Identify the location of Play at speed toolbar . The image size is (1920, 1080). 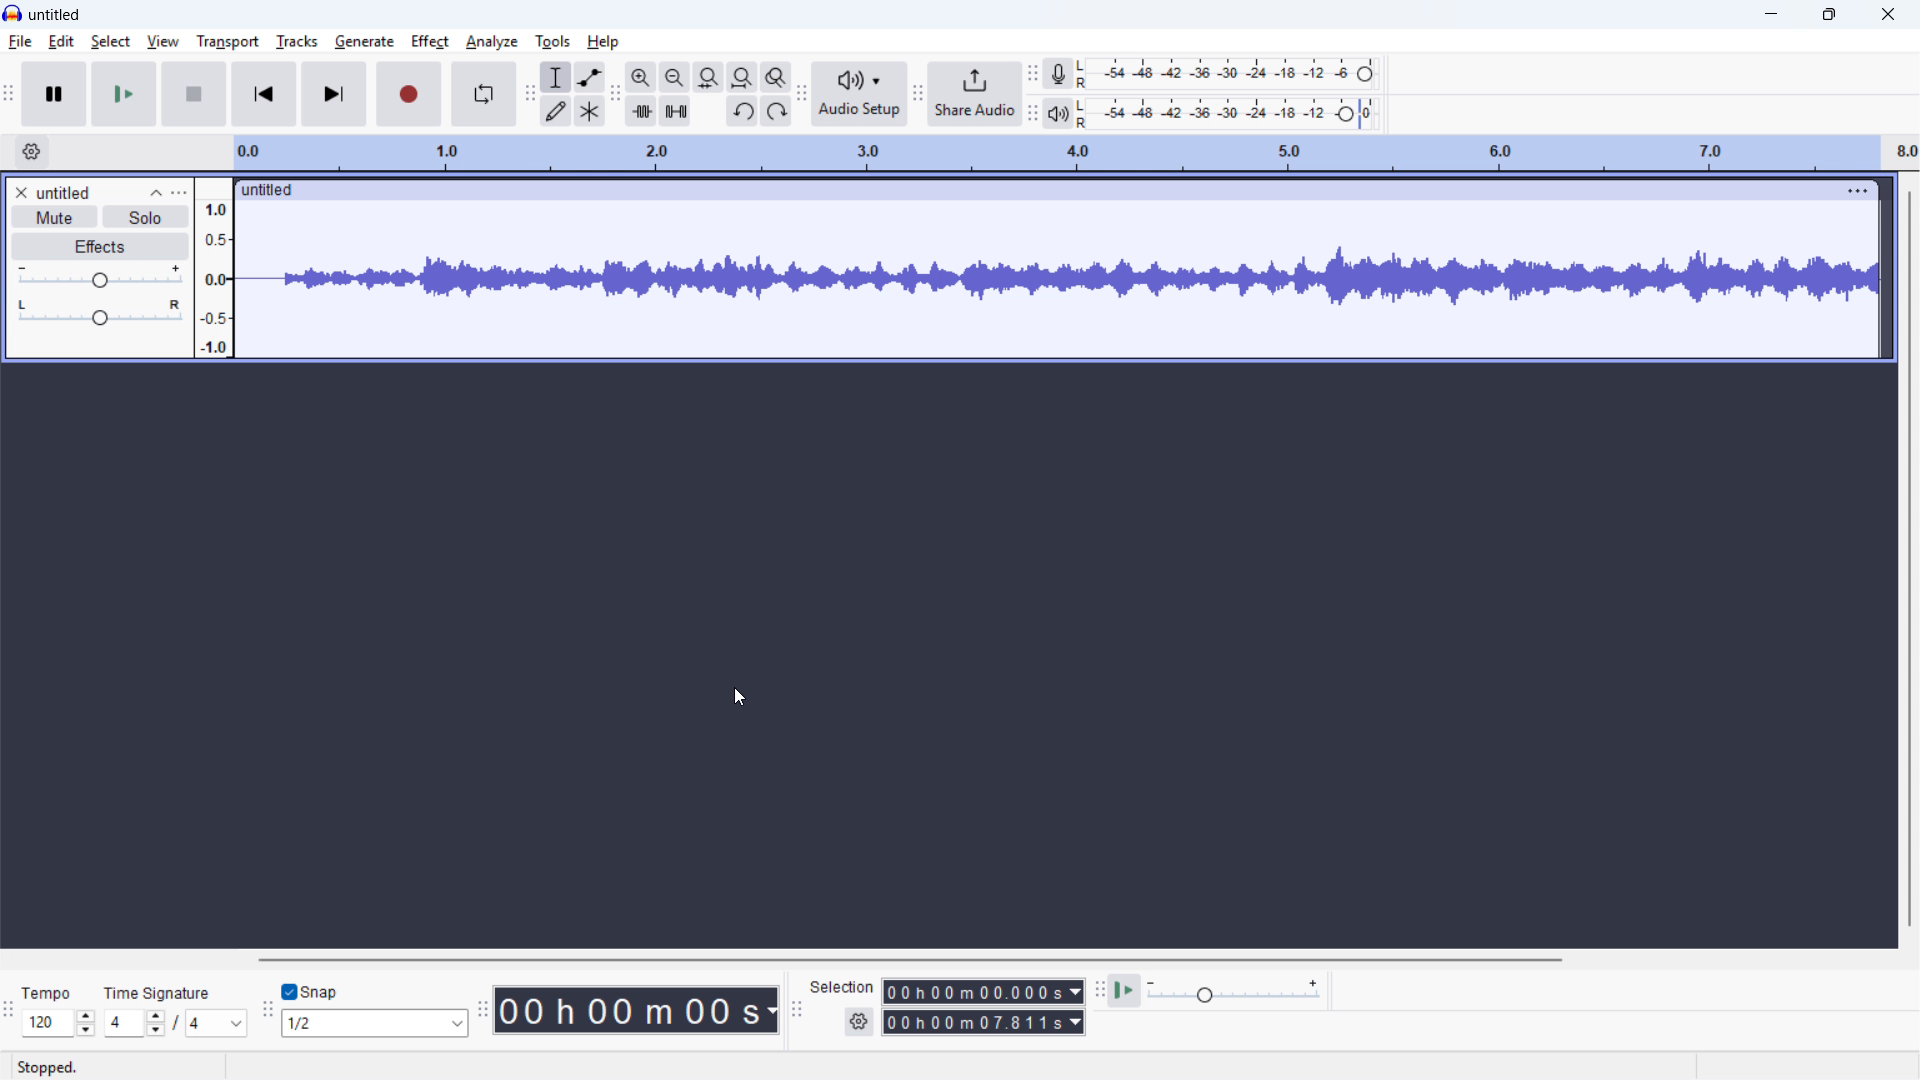
(1096, 990).